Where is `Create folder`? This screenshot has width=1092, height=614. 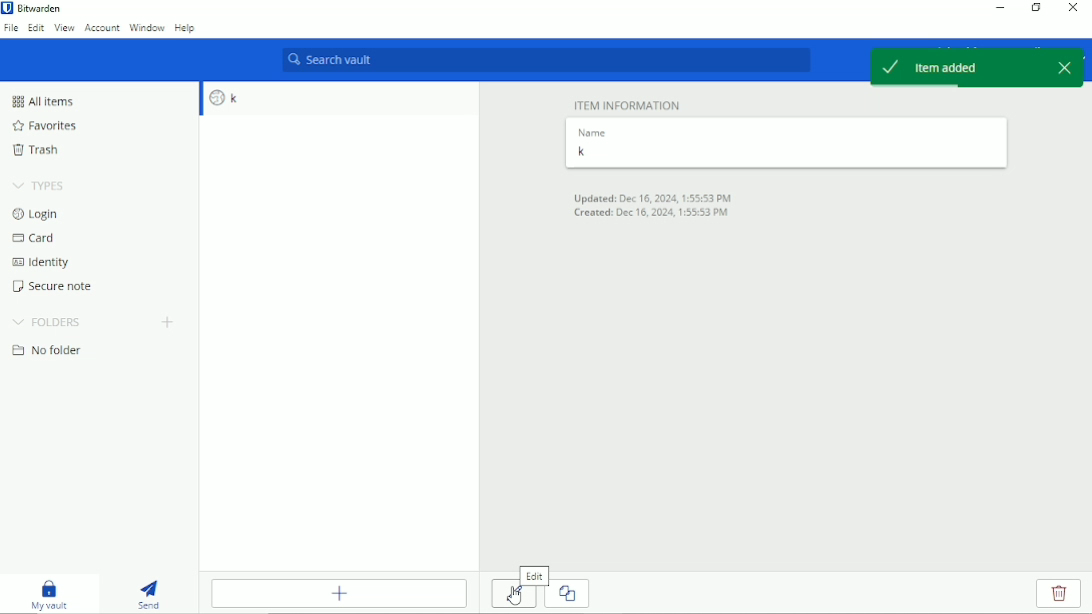 Create folder is located at coordinates (171, 323).